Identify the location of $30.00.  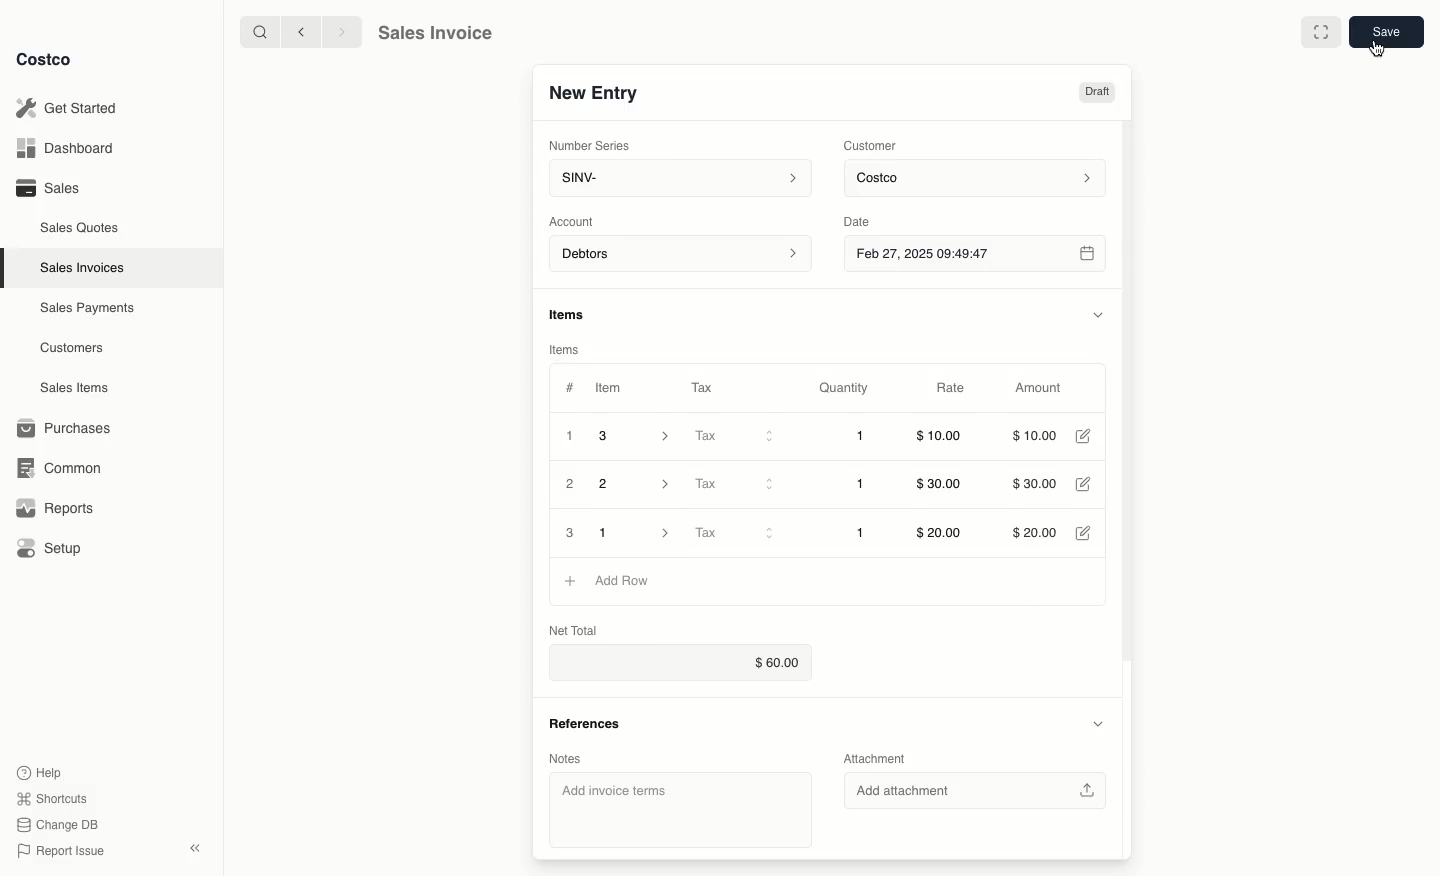
(1033, 485).